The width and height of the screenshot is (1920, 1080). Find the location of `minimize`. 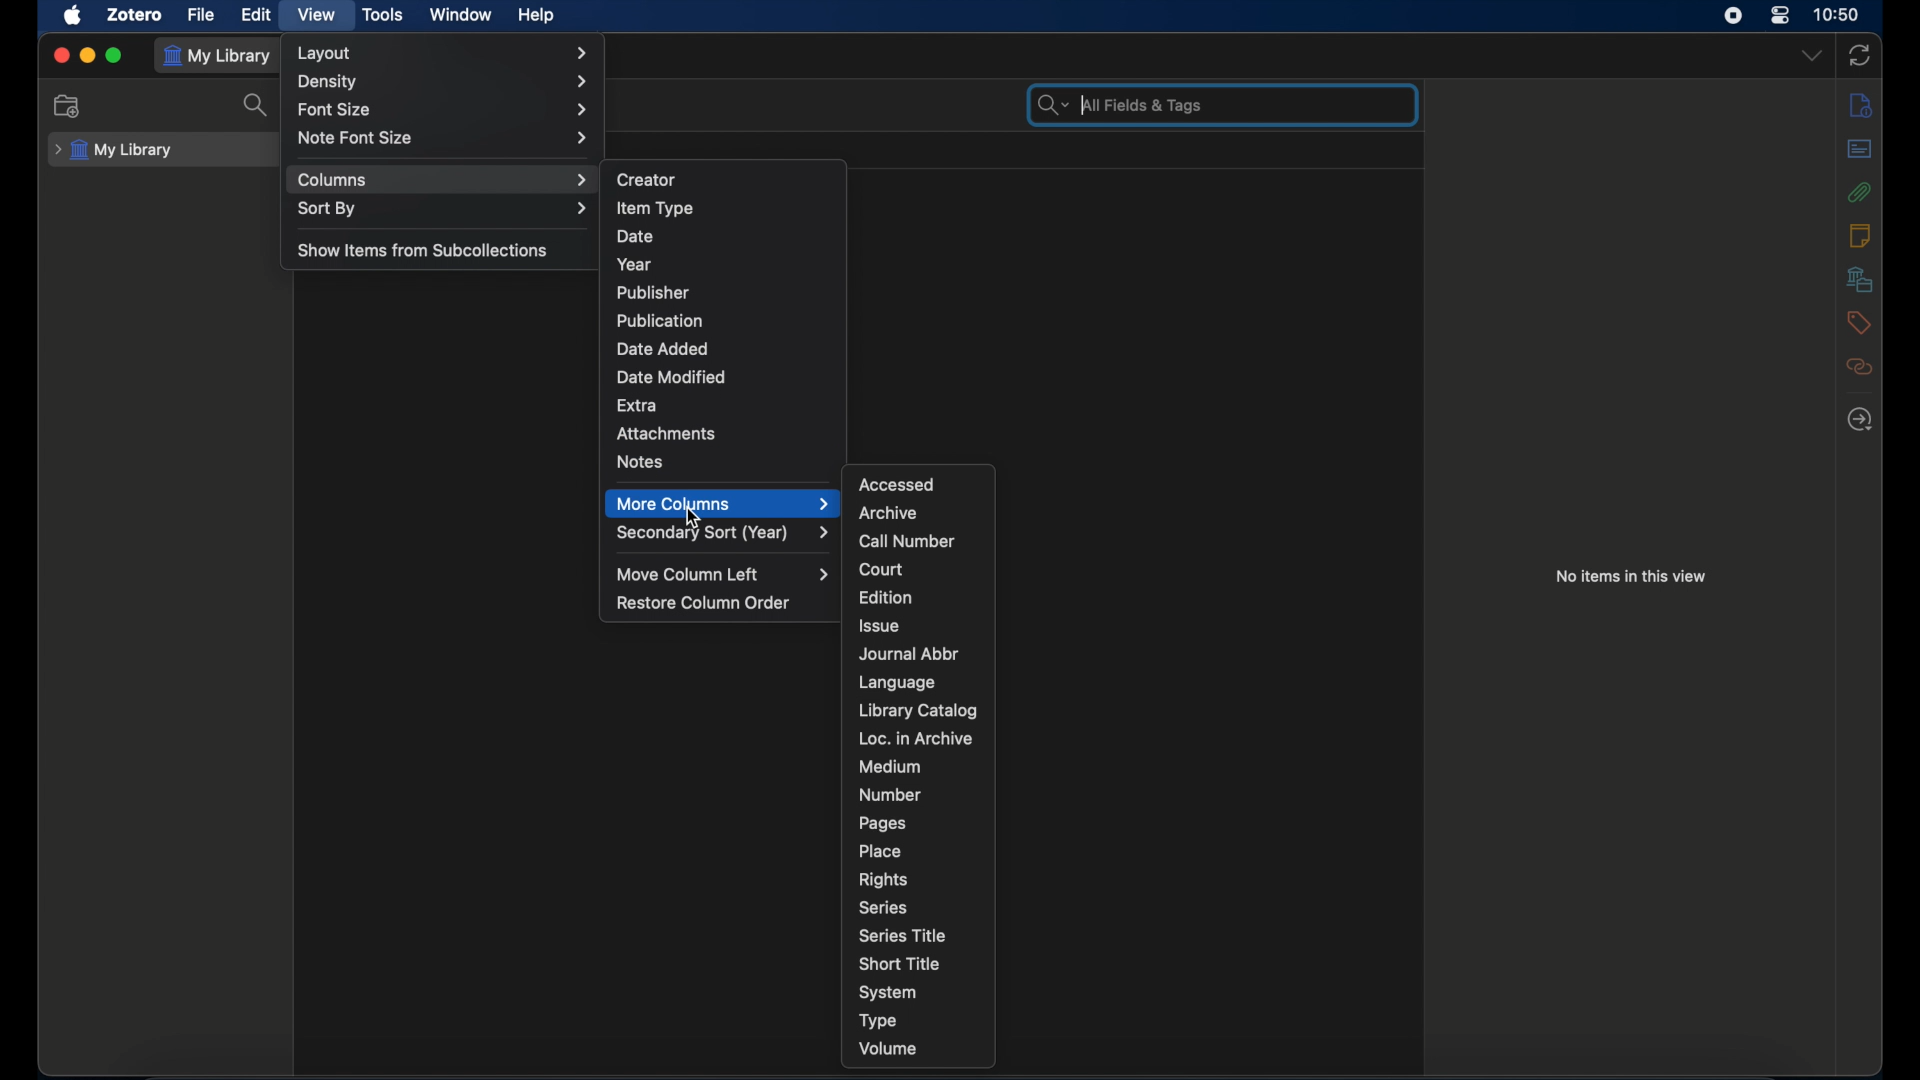

minimize is located at coordinates (86, 55).